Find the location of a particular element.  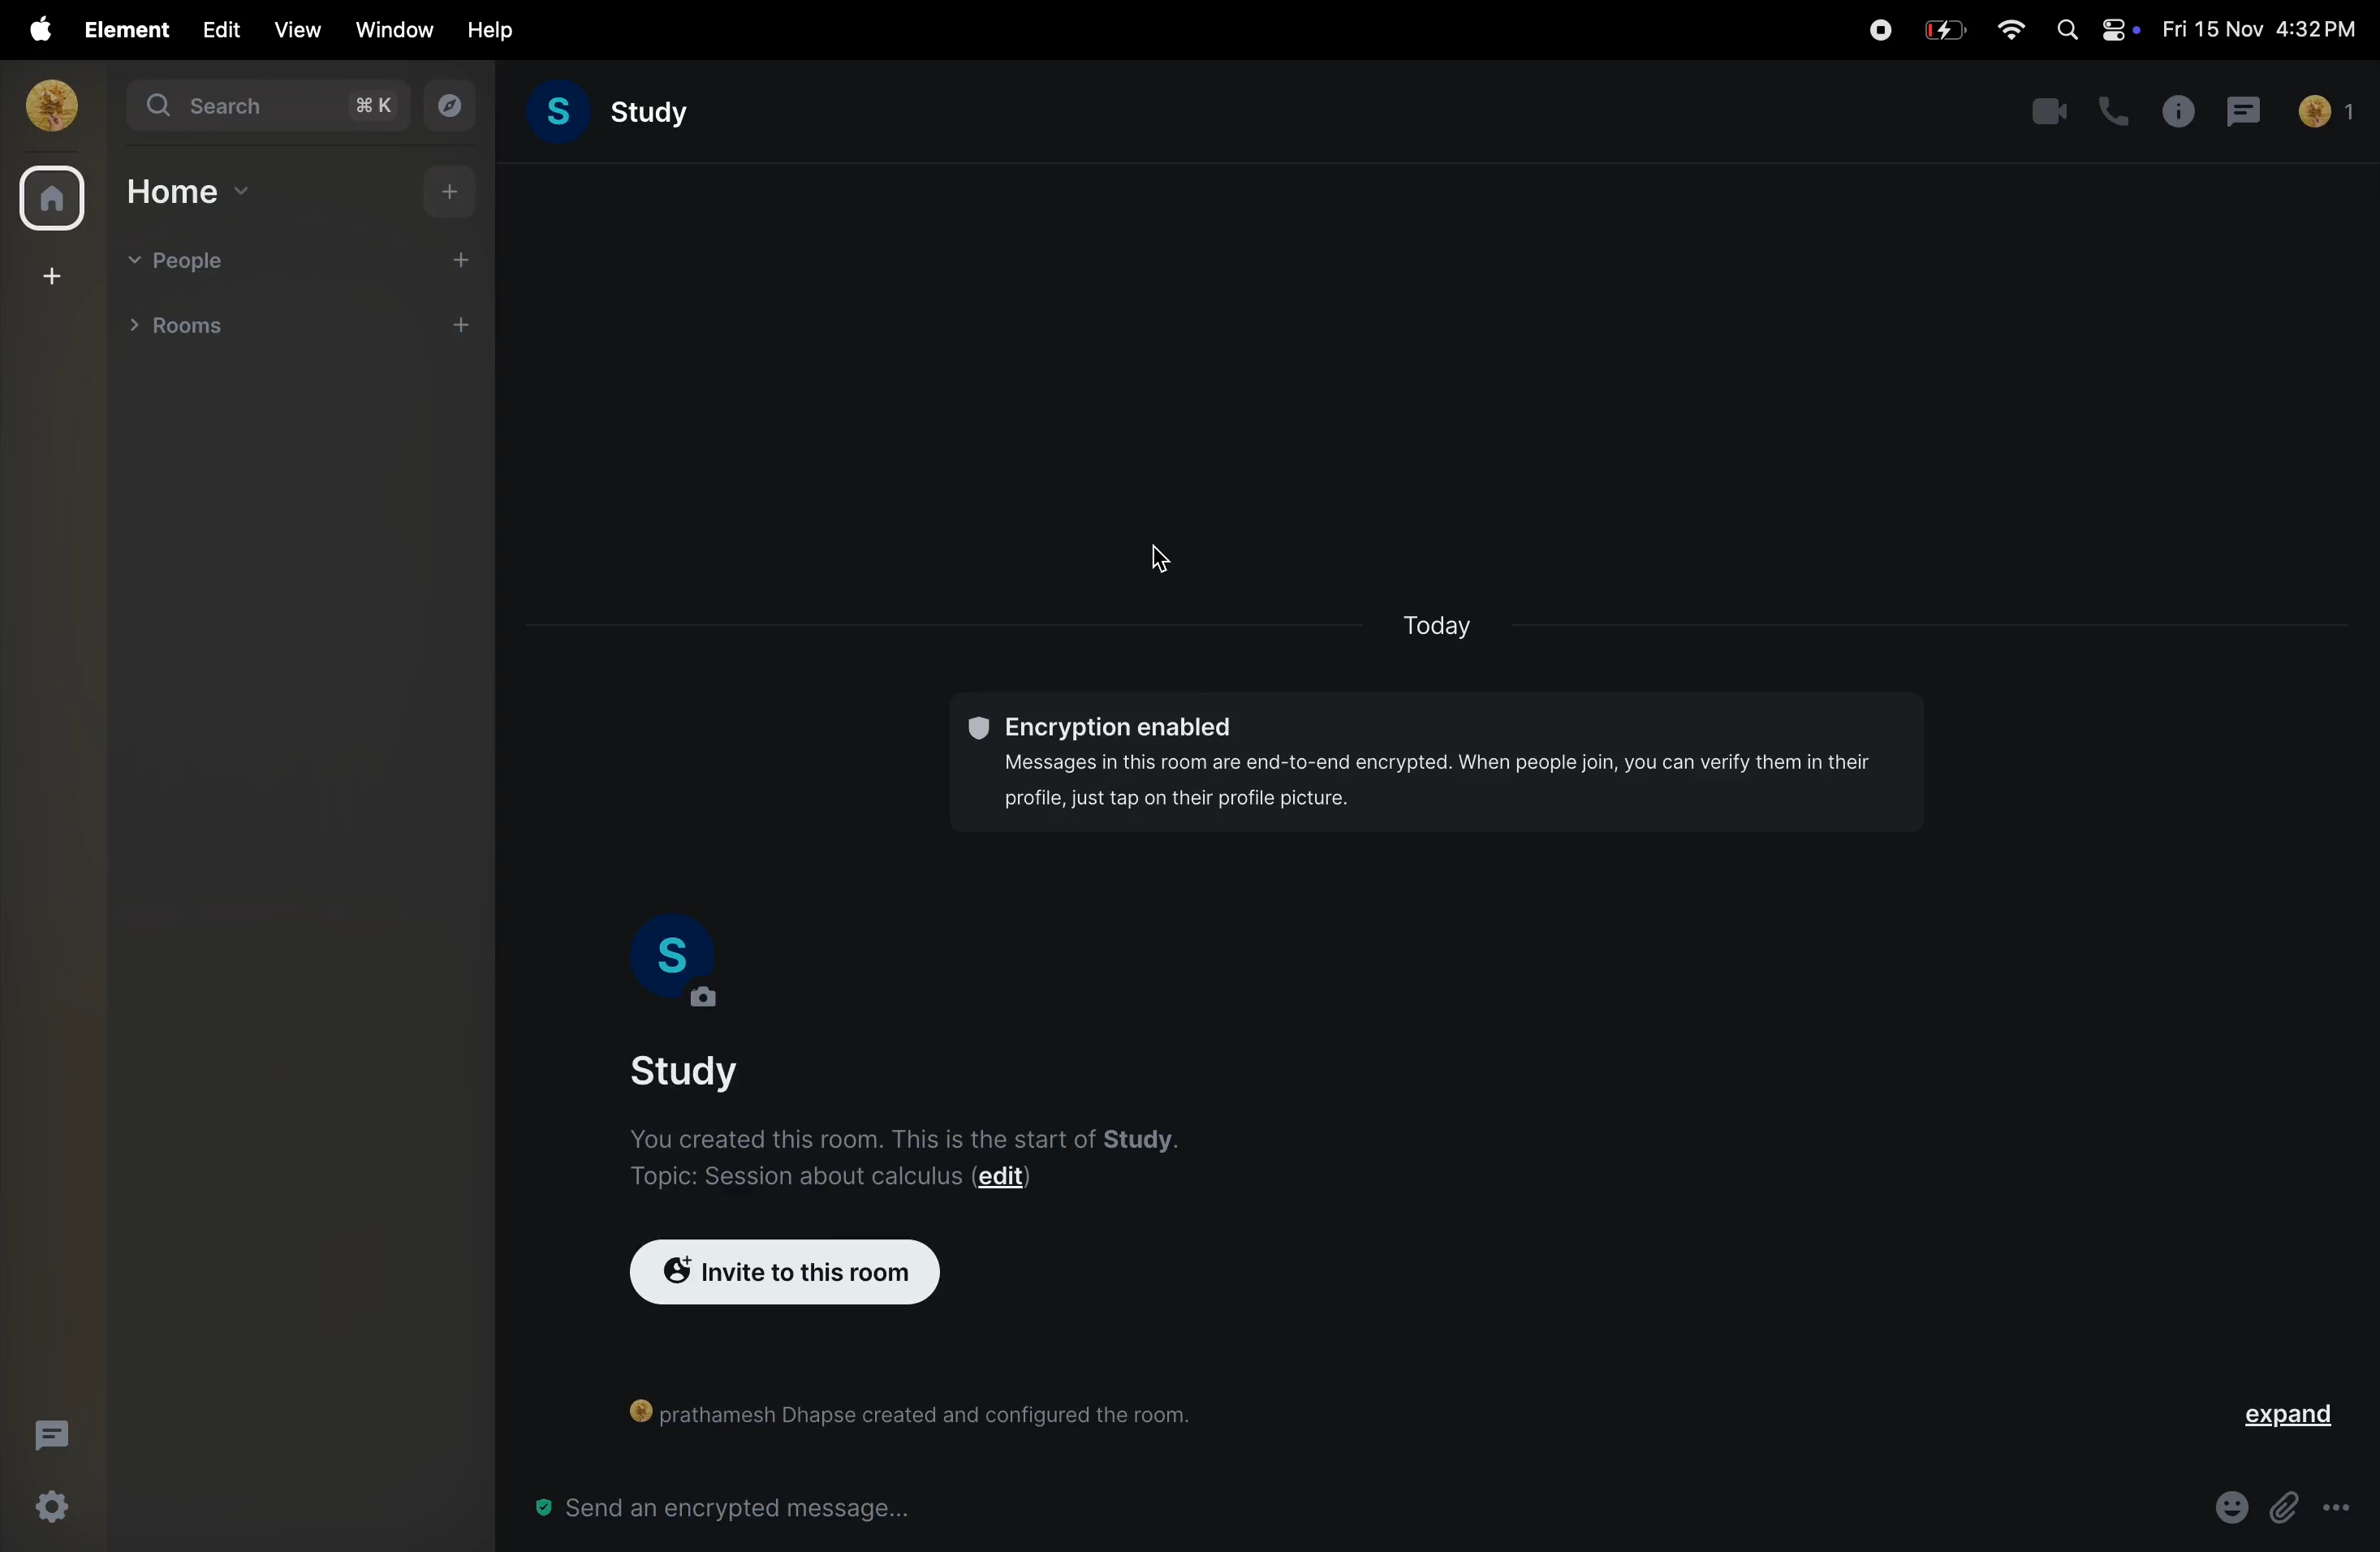

view is located at coordinates (297, 29).